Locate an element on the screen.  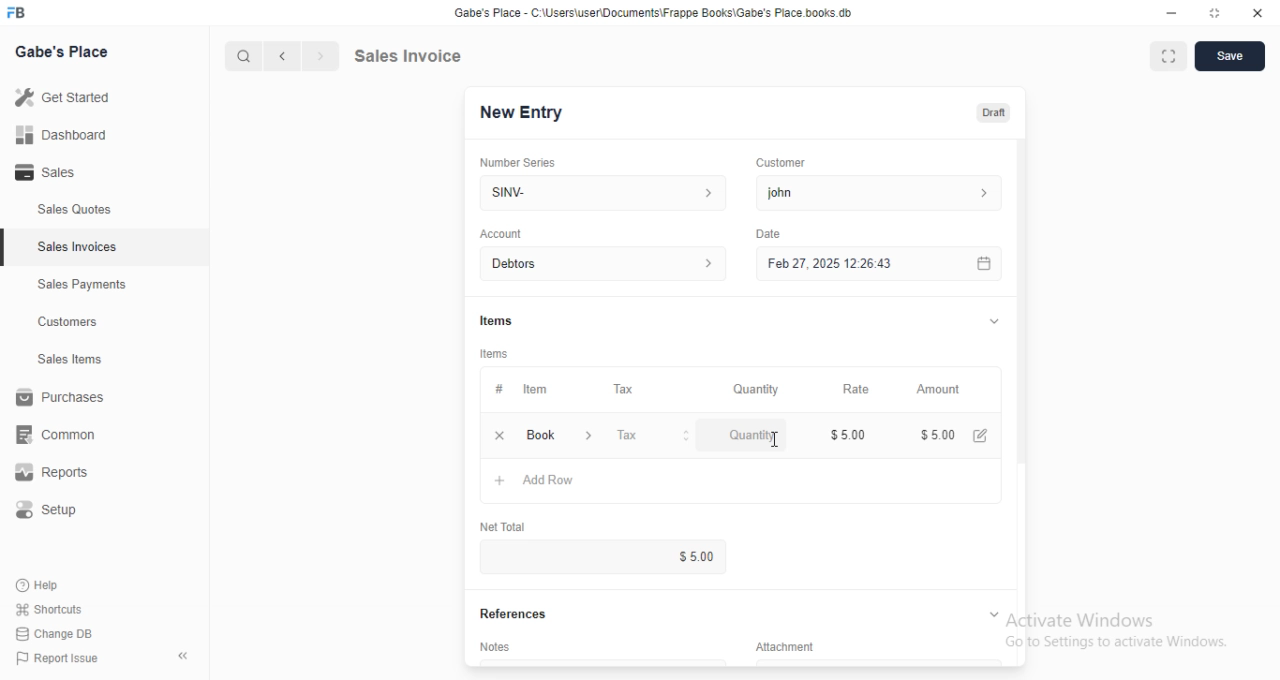
Reports is located at coordinates (49, 473).